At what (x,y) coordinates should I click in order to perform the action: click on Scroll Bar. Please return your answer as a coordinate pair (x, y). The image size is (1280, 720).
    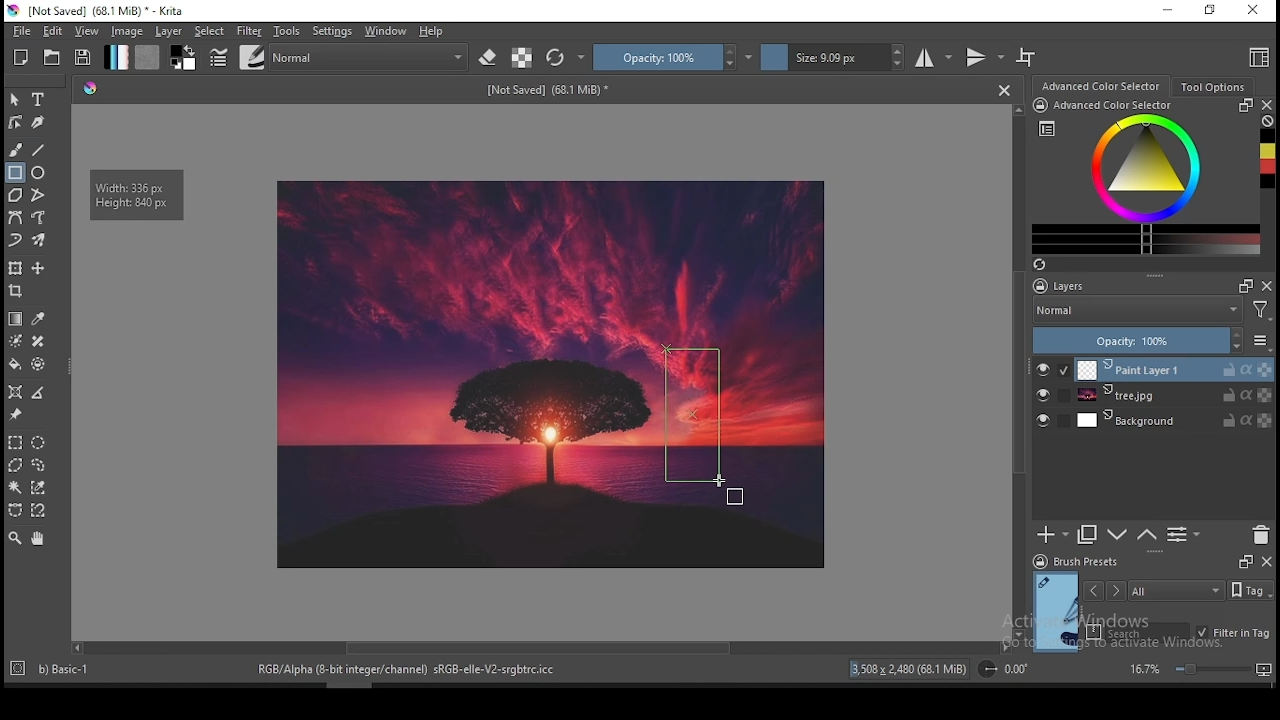
    Looking at the image, I should click on (1017, 372).